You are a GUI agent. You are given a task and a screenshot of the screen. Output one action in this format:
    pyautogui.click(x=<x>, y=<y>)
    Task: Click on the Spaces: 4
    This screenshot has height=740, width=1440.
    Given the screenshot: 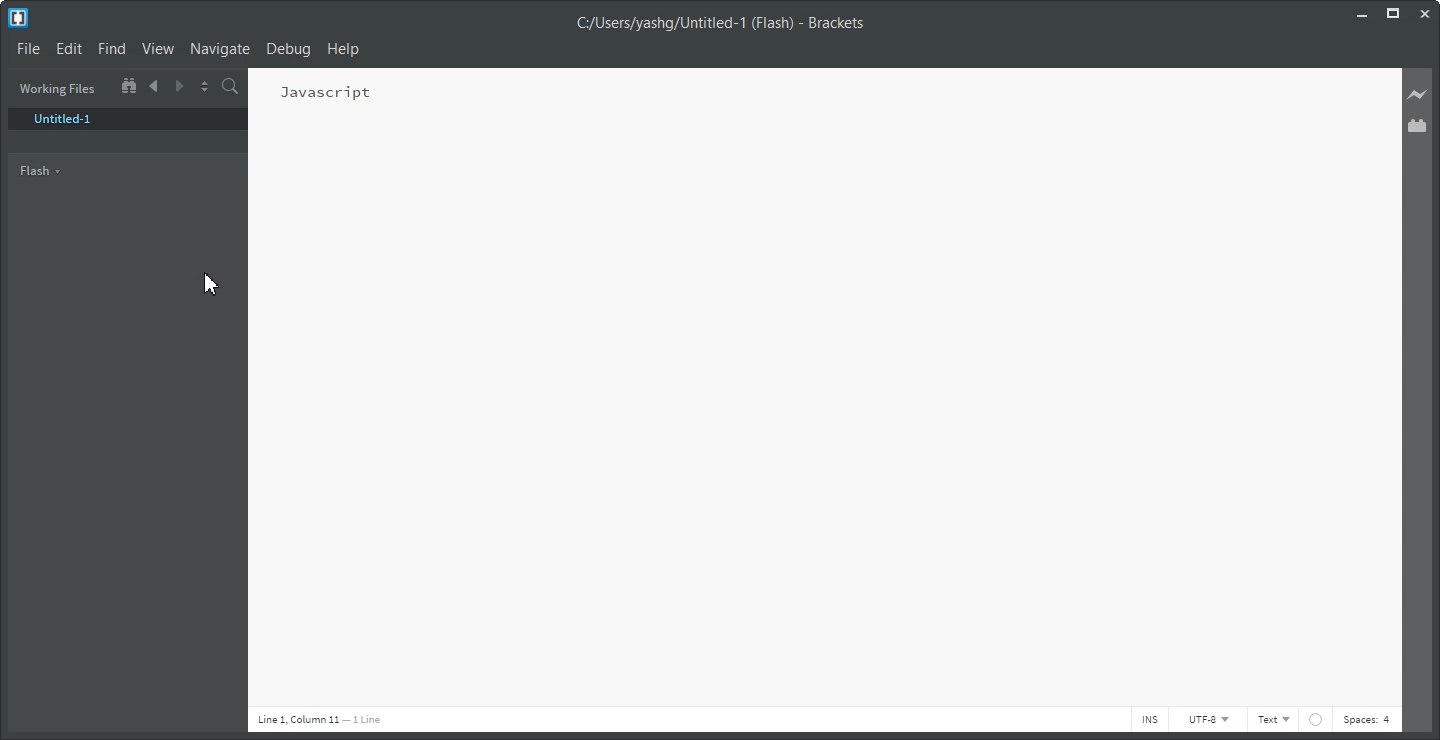 What is the action you would take?
    pyautogui.click(x=1368, y=719)
    